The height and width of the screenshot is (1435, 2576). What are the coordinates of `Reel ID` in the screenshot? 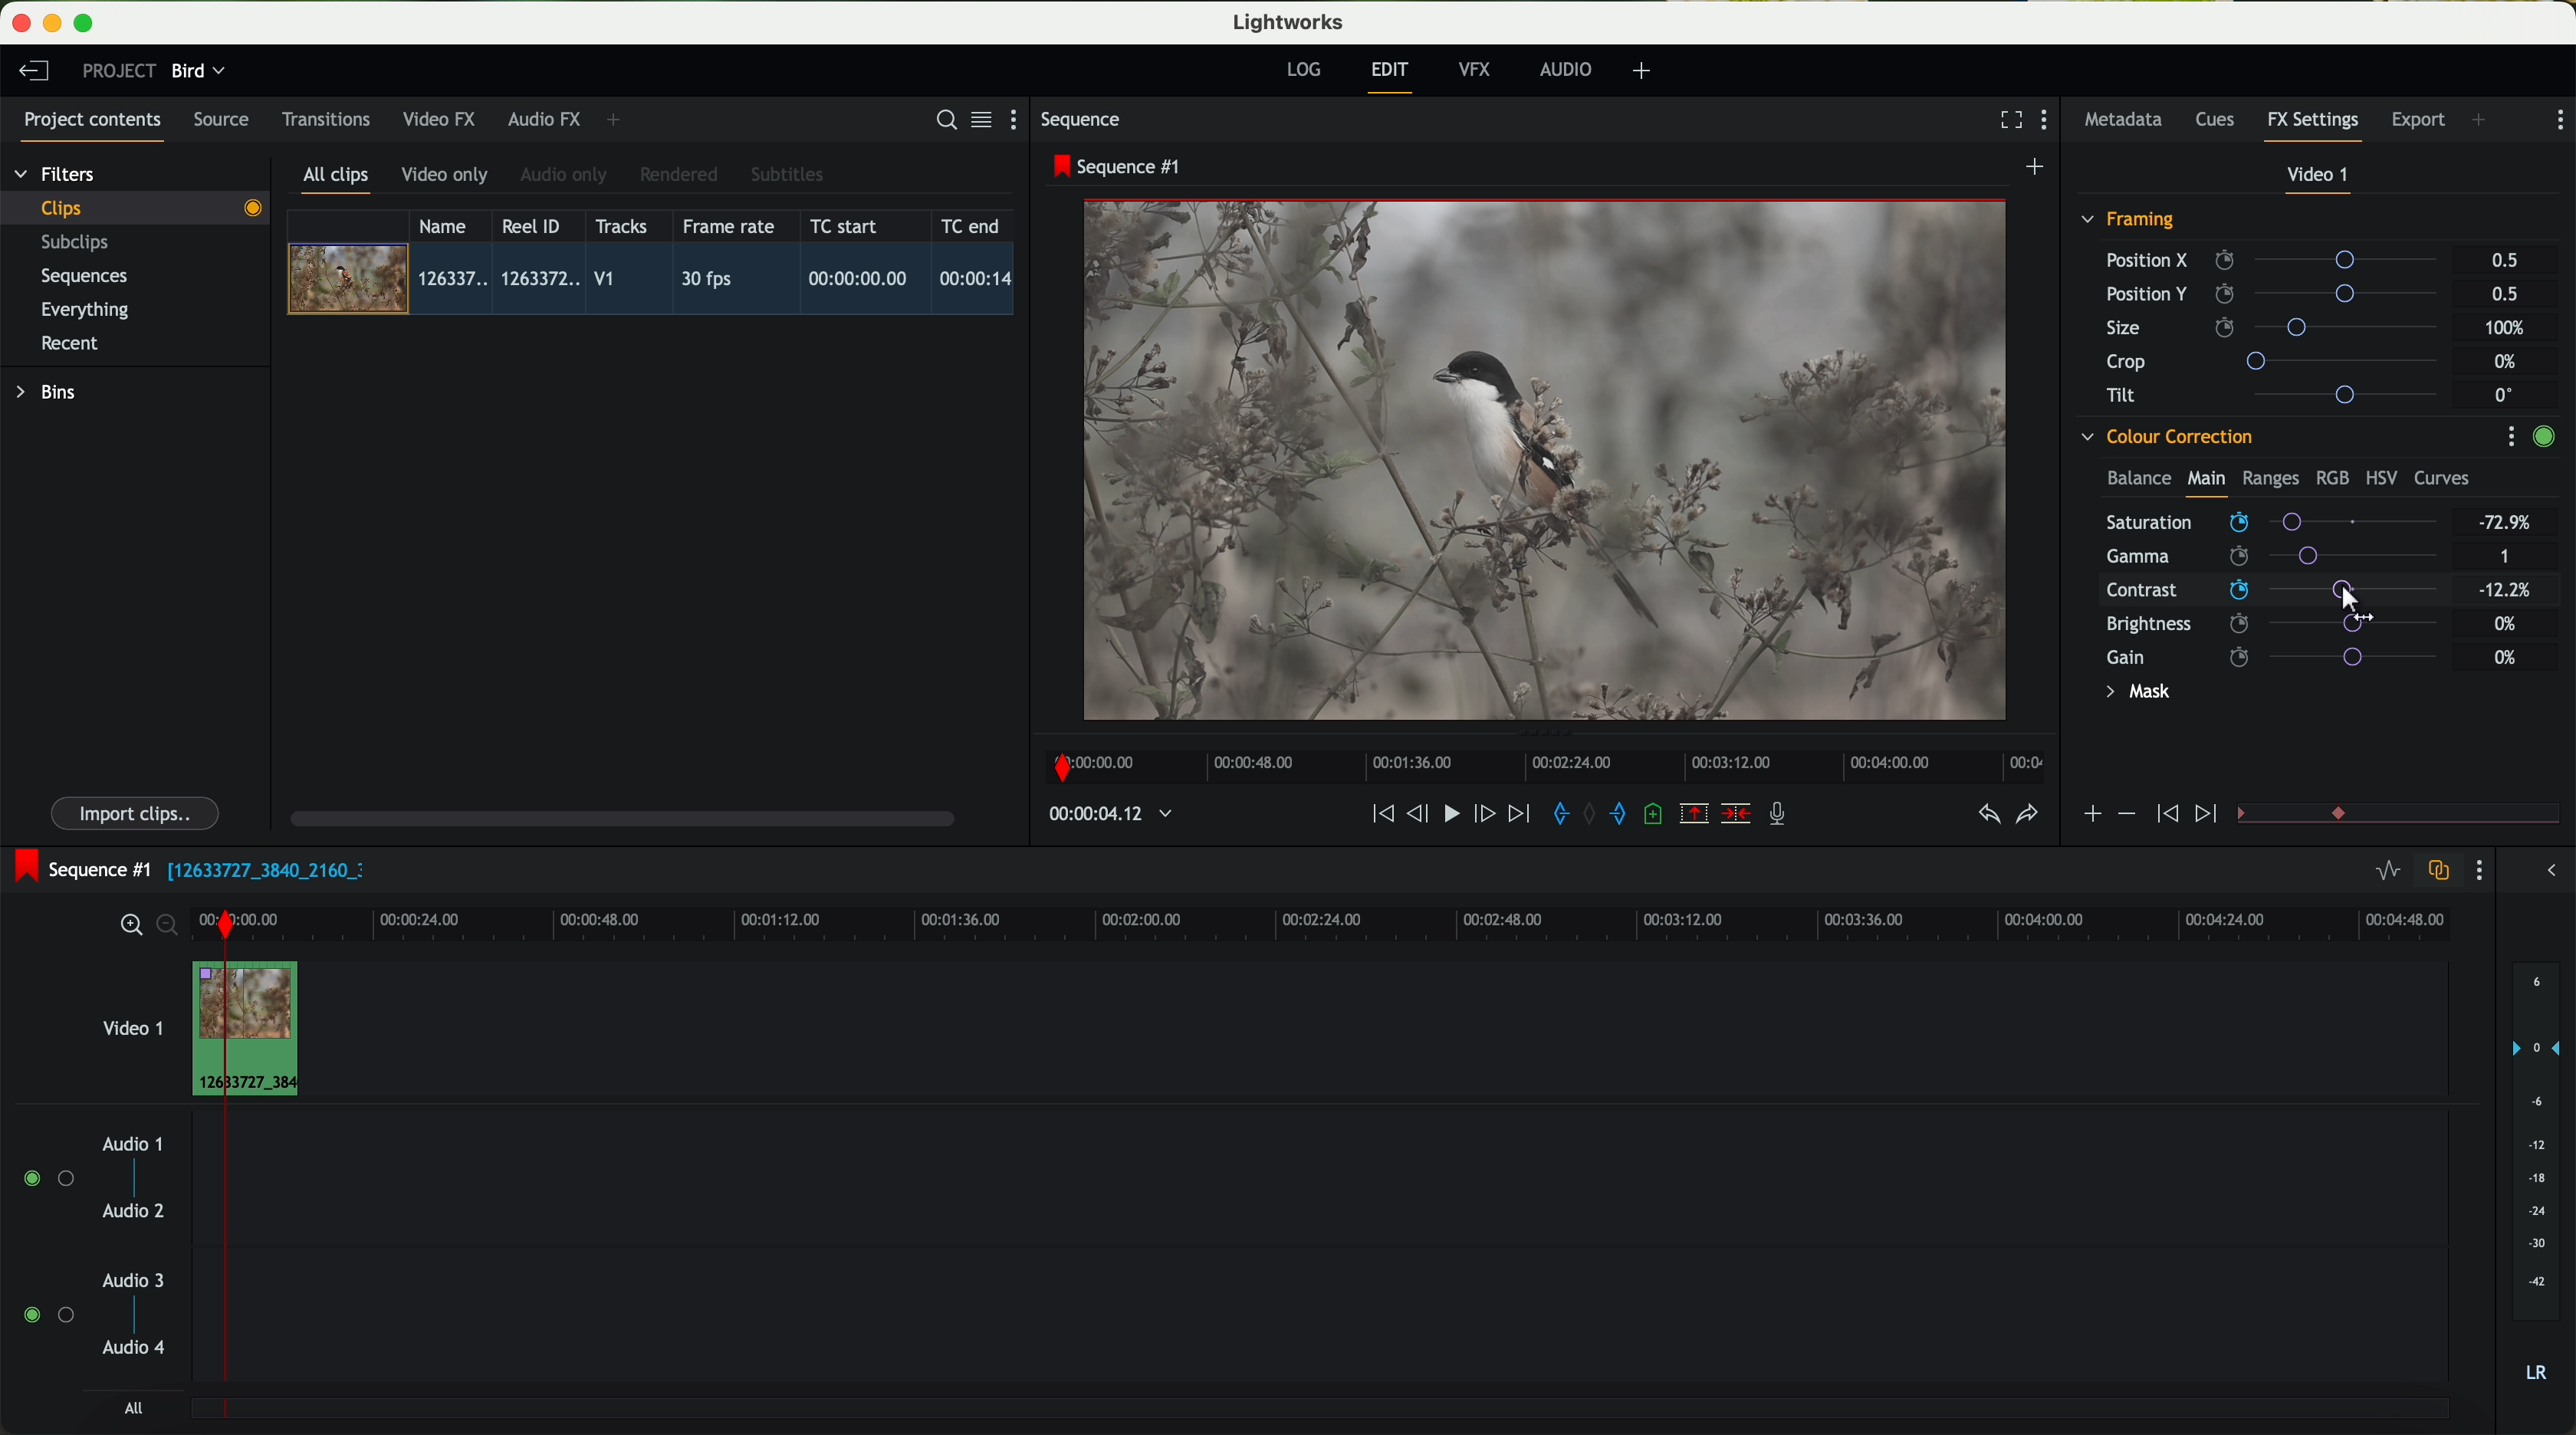 It's located at (536, 225).